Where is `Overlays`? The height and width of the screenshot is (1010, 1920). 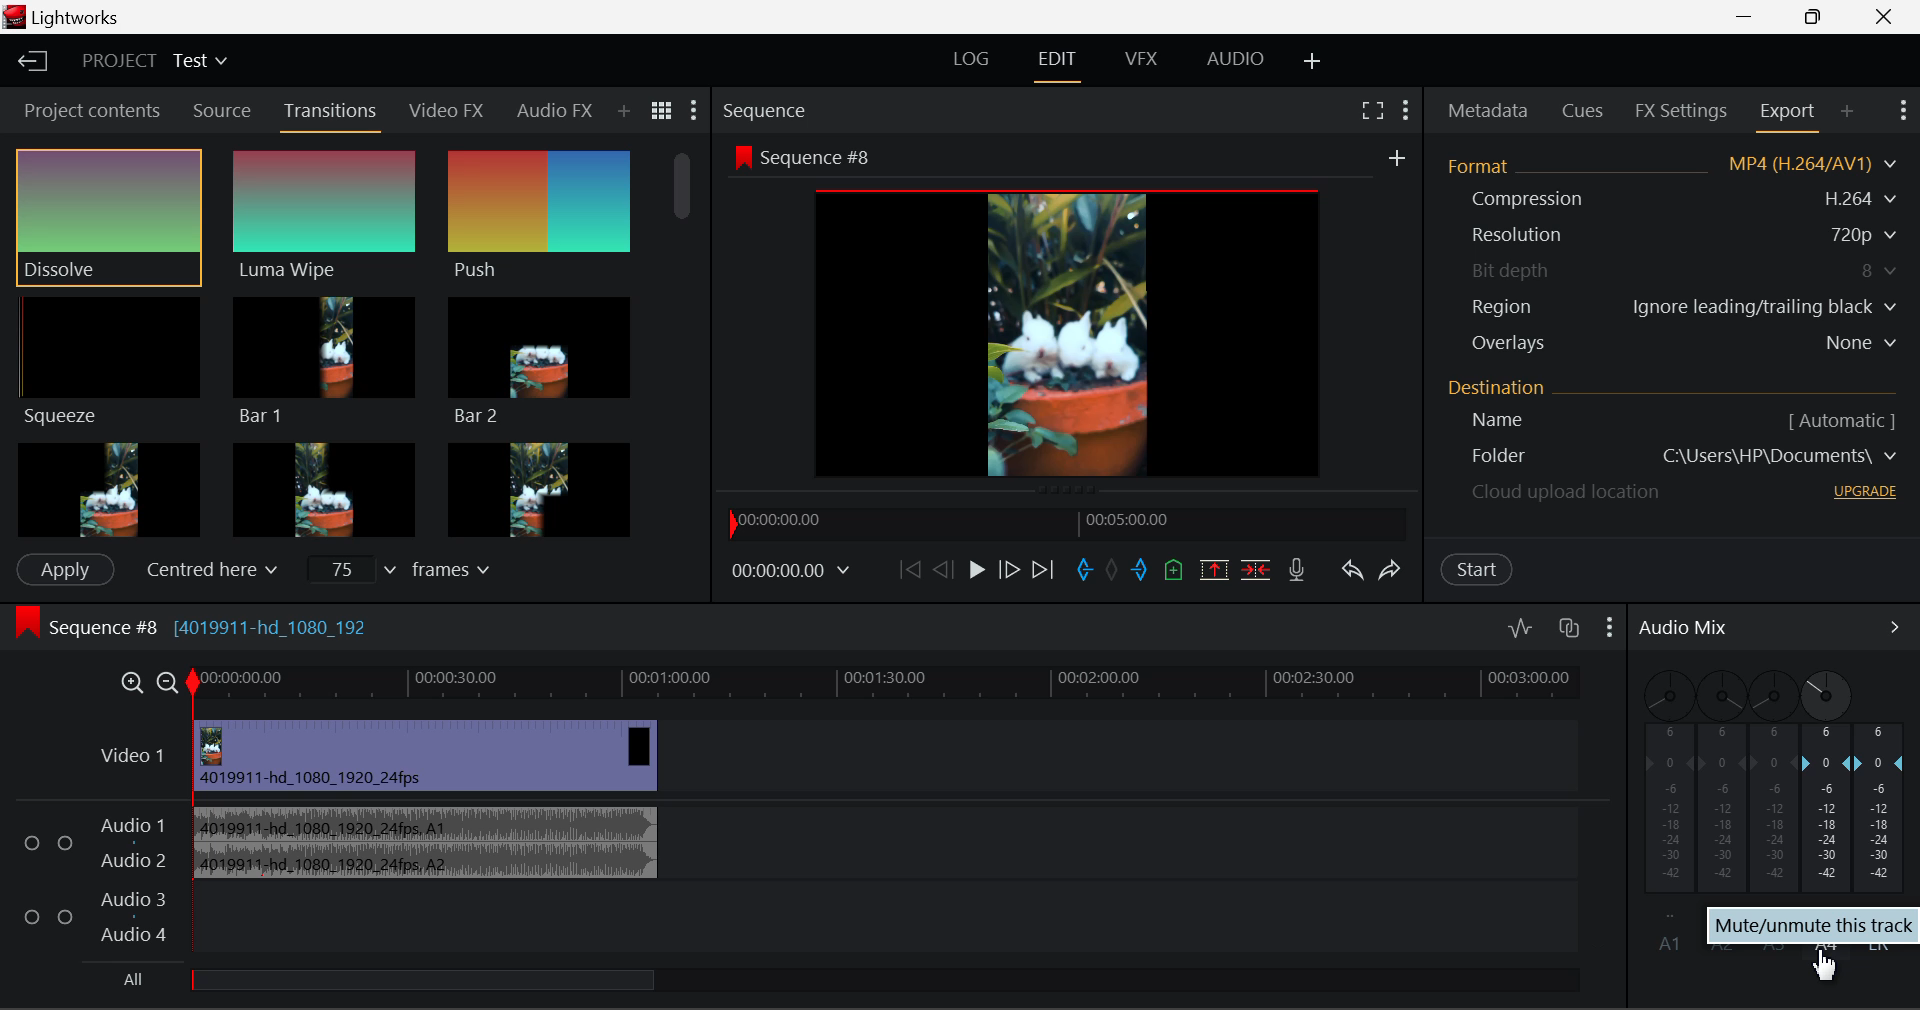 Overlays is located at coordinates (1672, 342).